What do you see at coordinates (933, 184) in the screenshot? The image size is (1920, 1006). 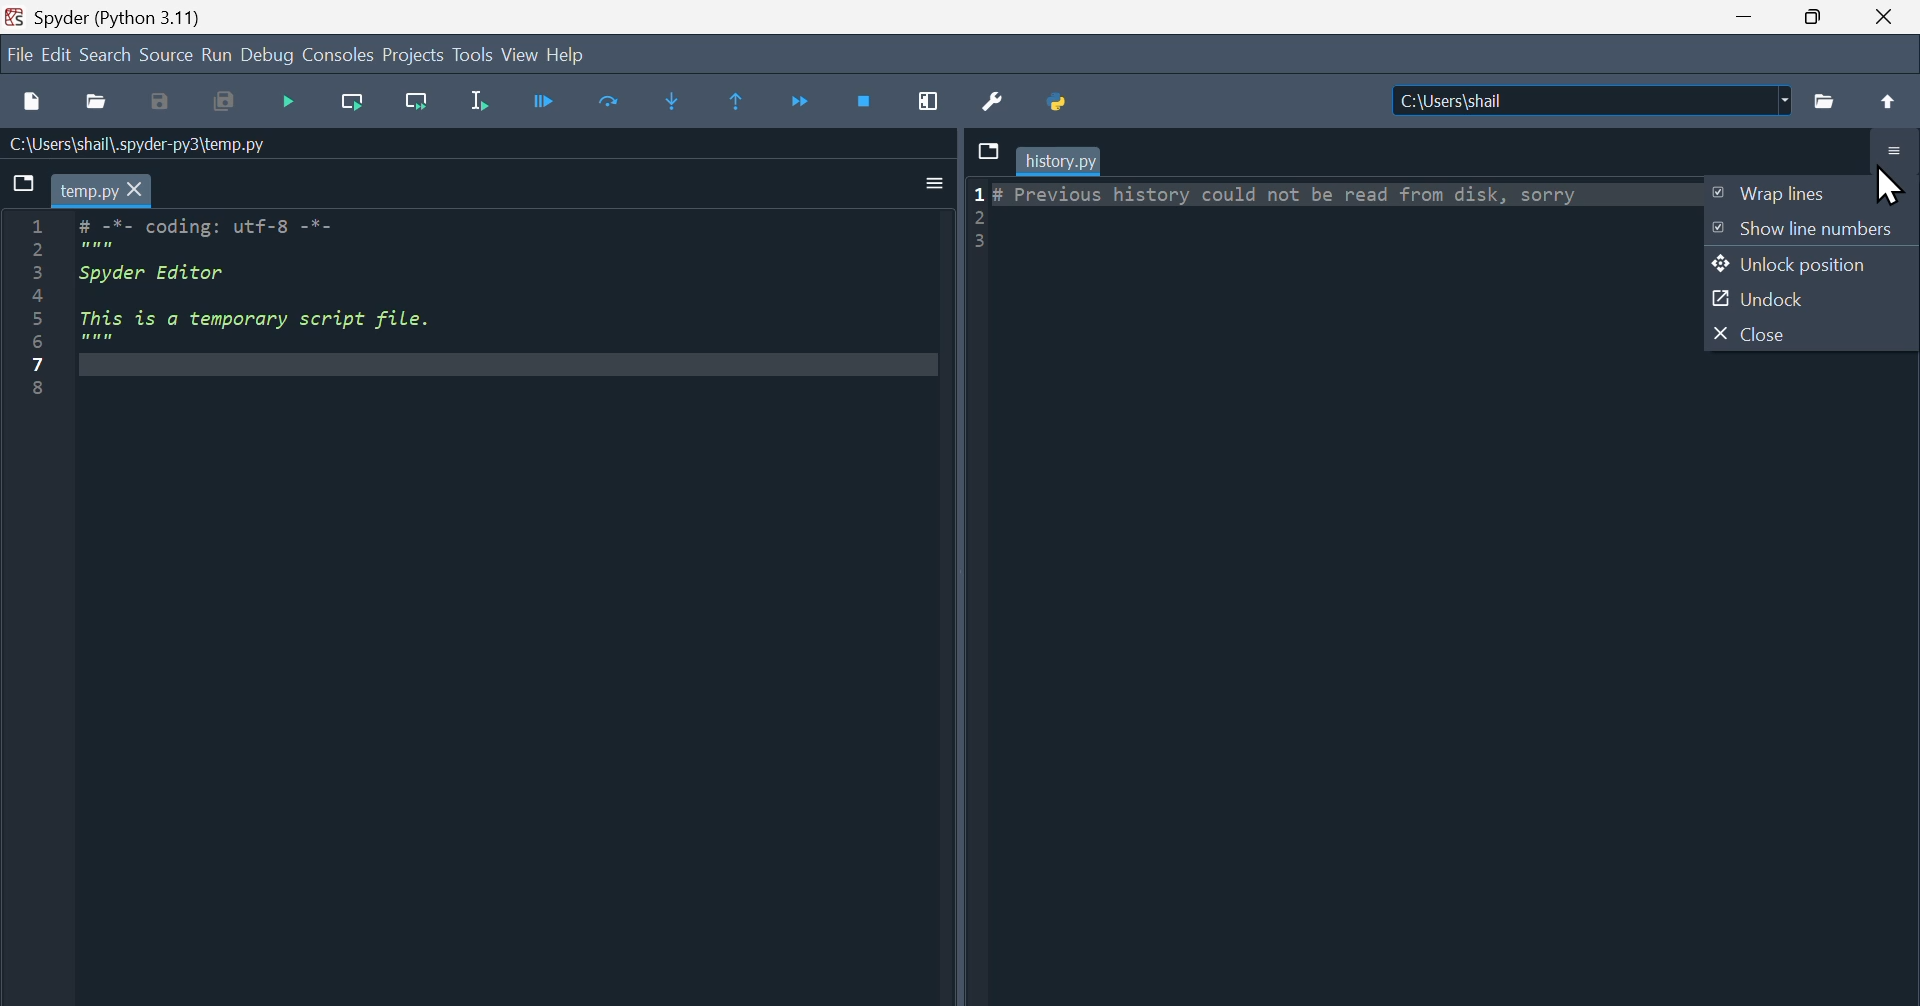 I see `` at bounding box center [933, 184].